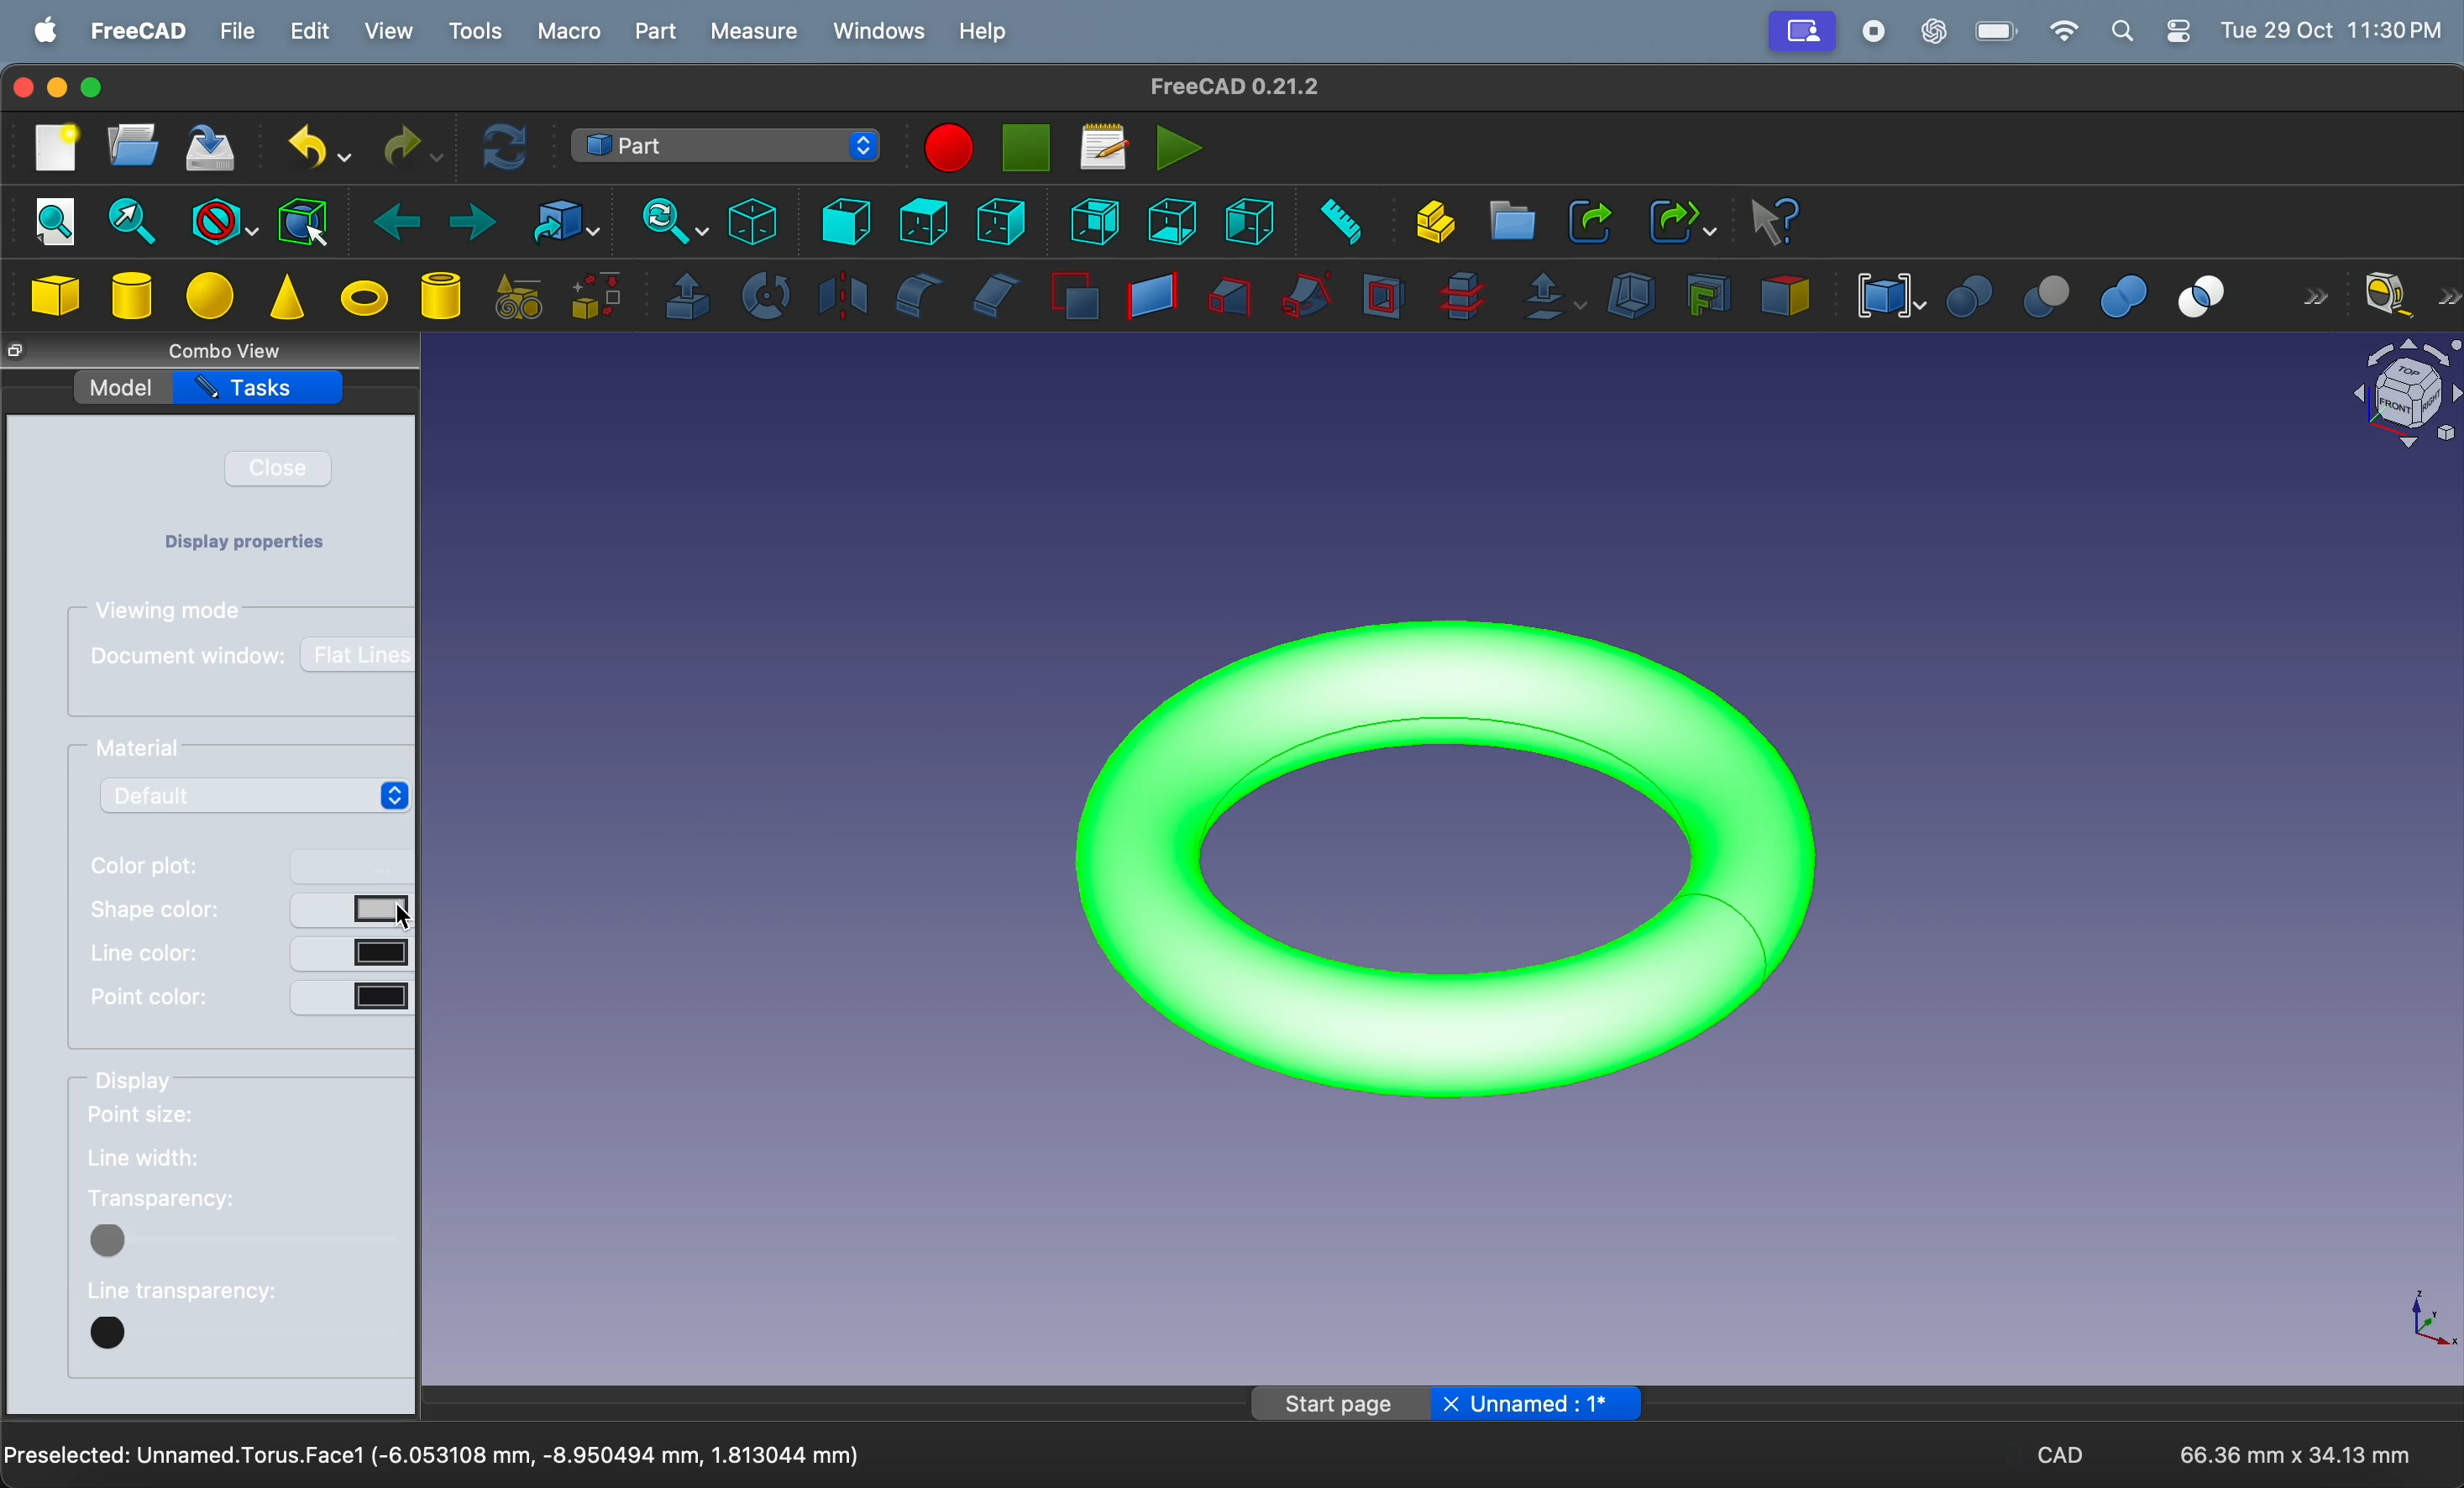 Image resolution: width=2464 pixels, height=1488 pixels. I want to click on settings, so click(2180, 31).